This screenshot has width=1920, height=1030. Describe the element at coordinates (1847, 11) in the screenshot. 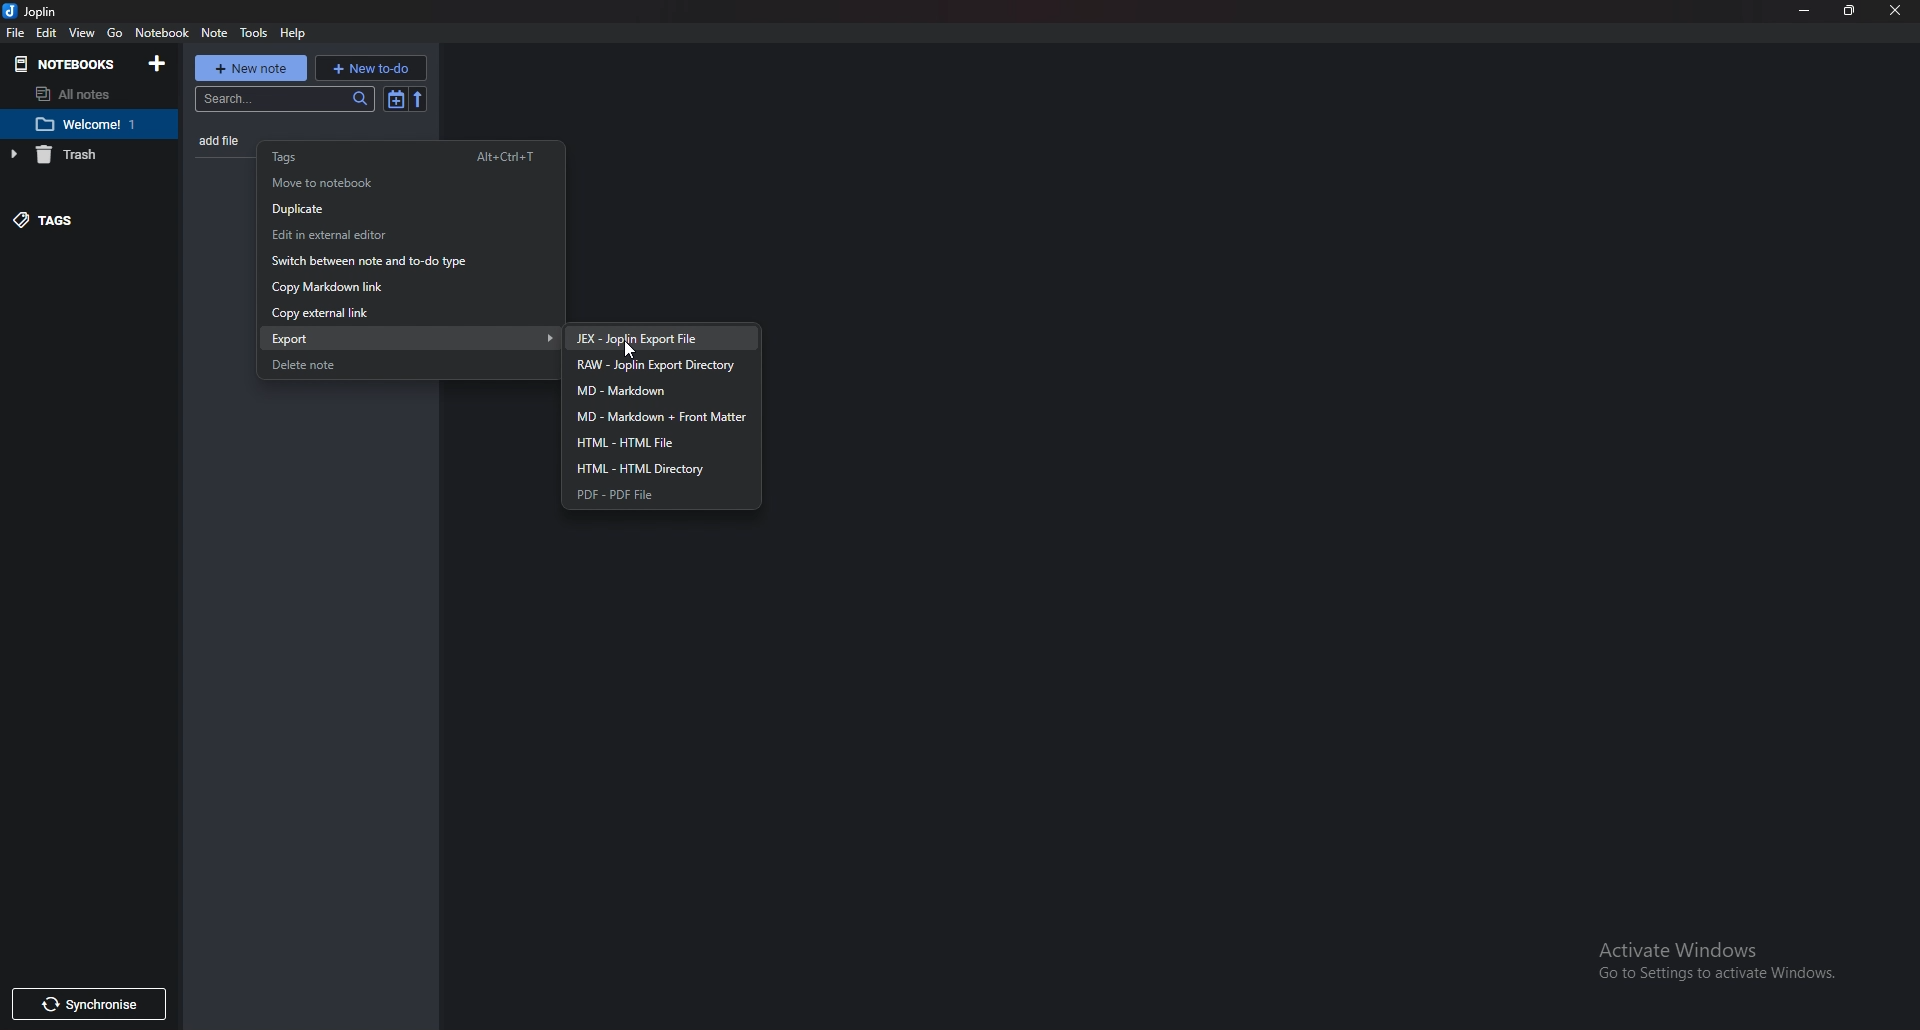

I see `Resize` at that location.